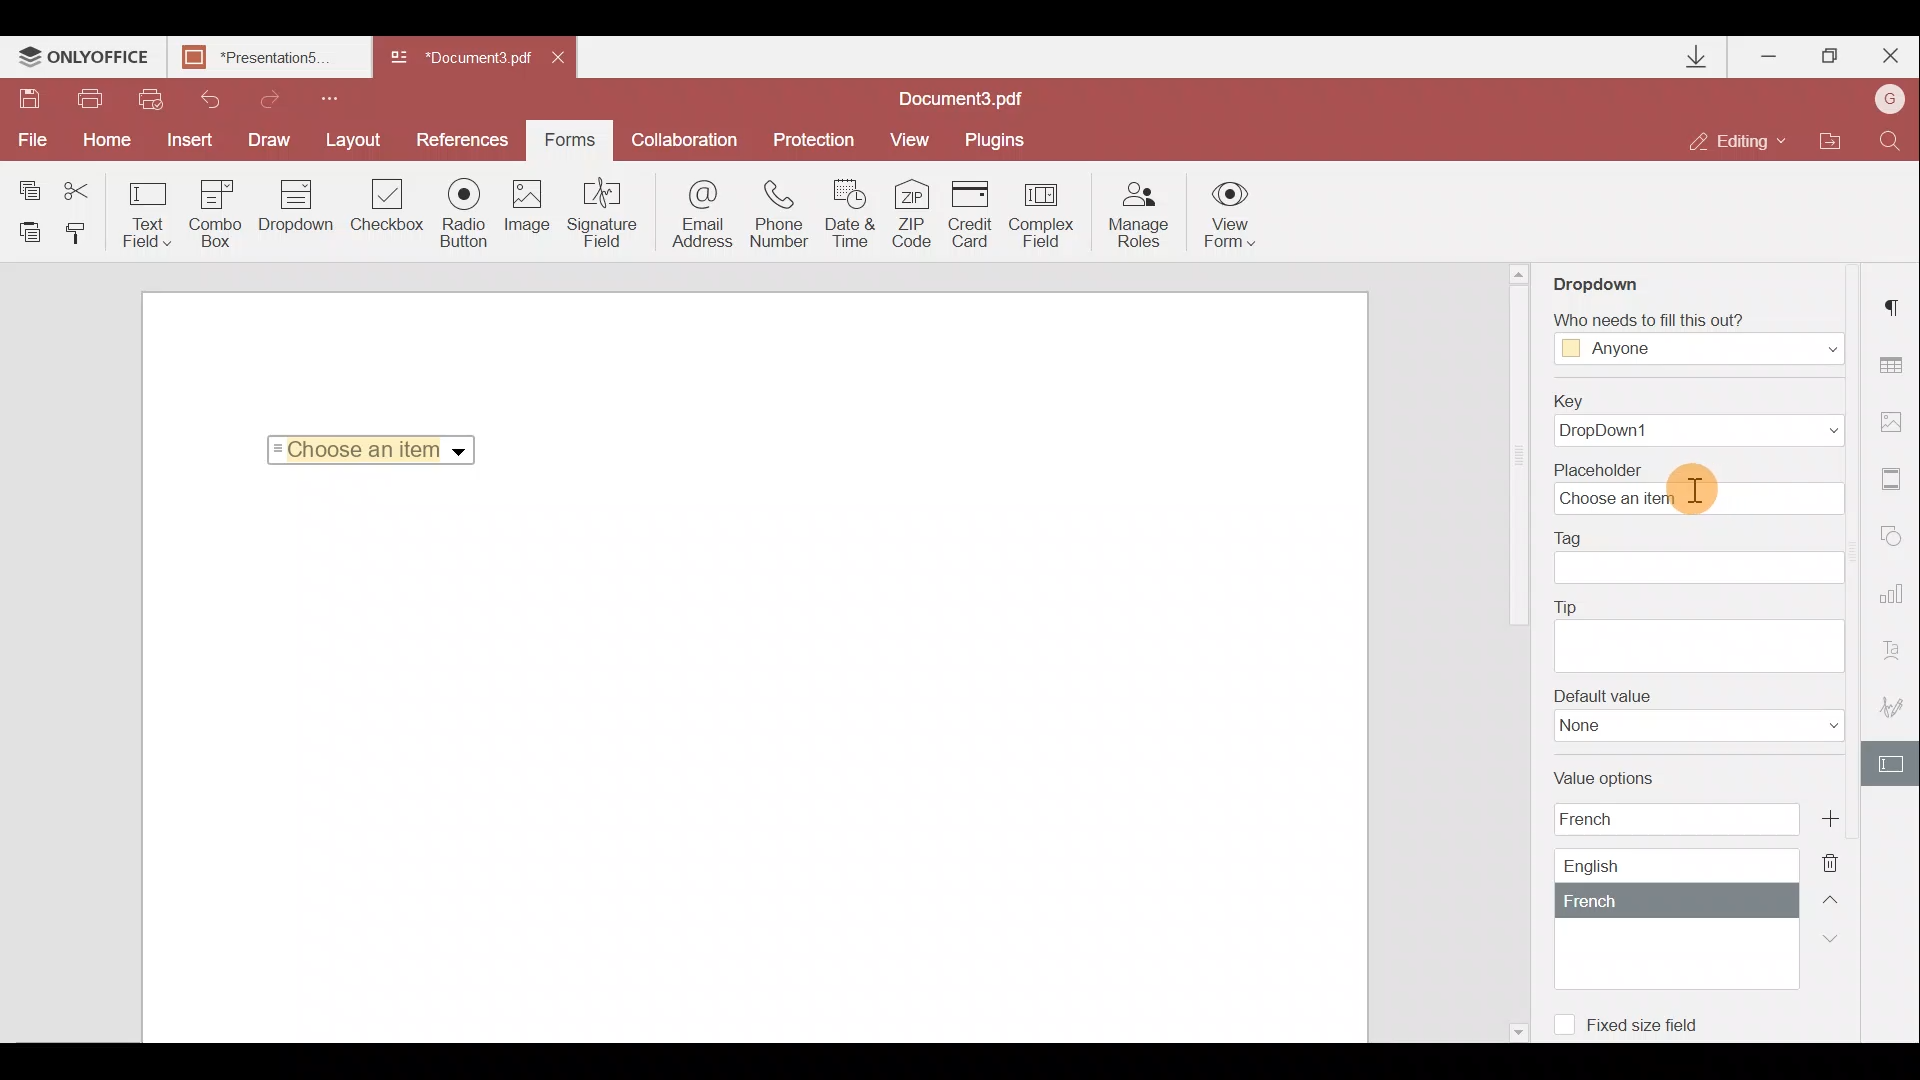 Image resolution: width=1920 pixels, height=1080 pixels. I want to click on Save, so click(28, 101).